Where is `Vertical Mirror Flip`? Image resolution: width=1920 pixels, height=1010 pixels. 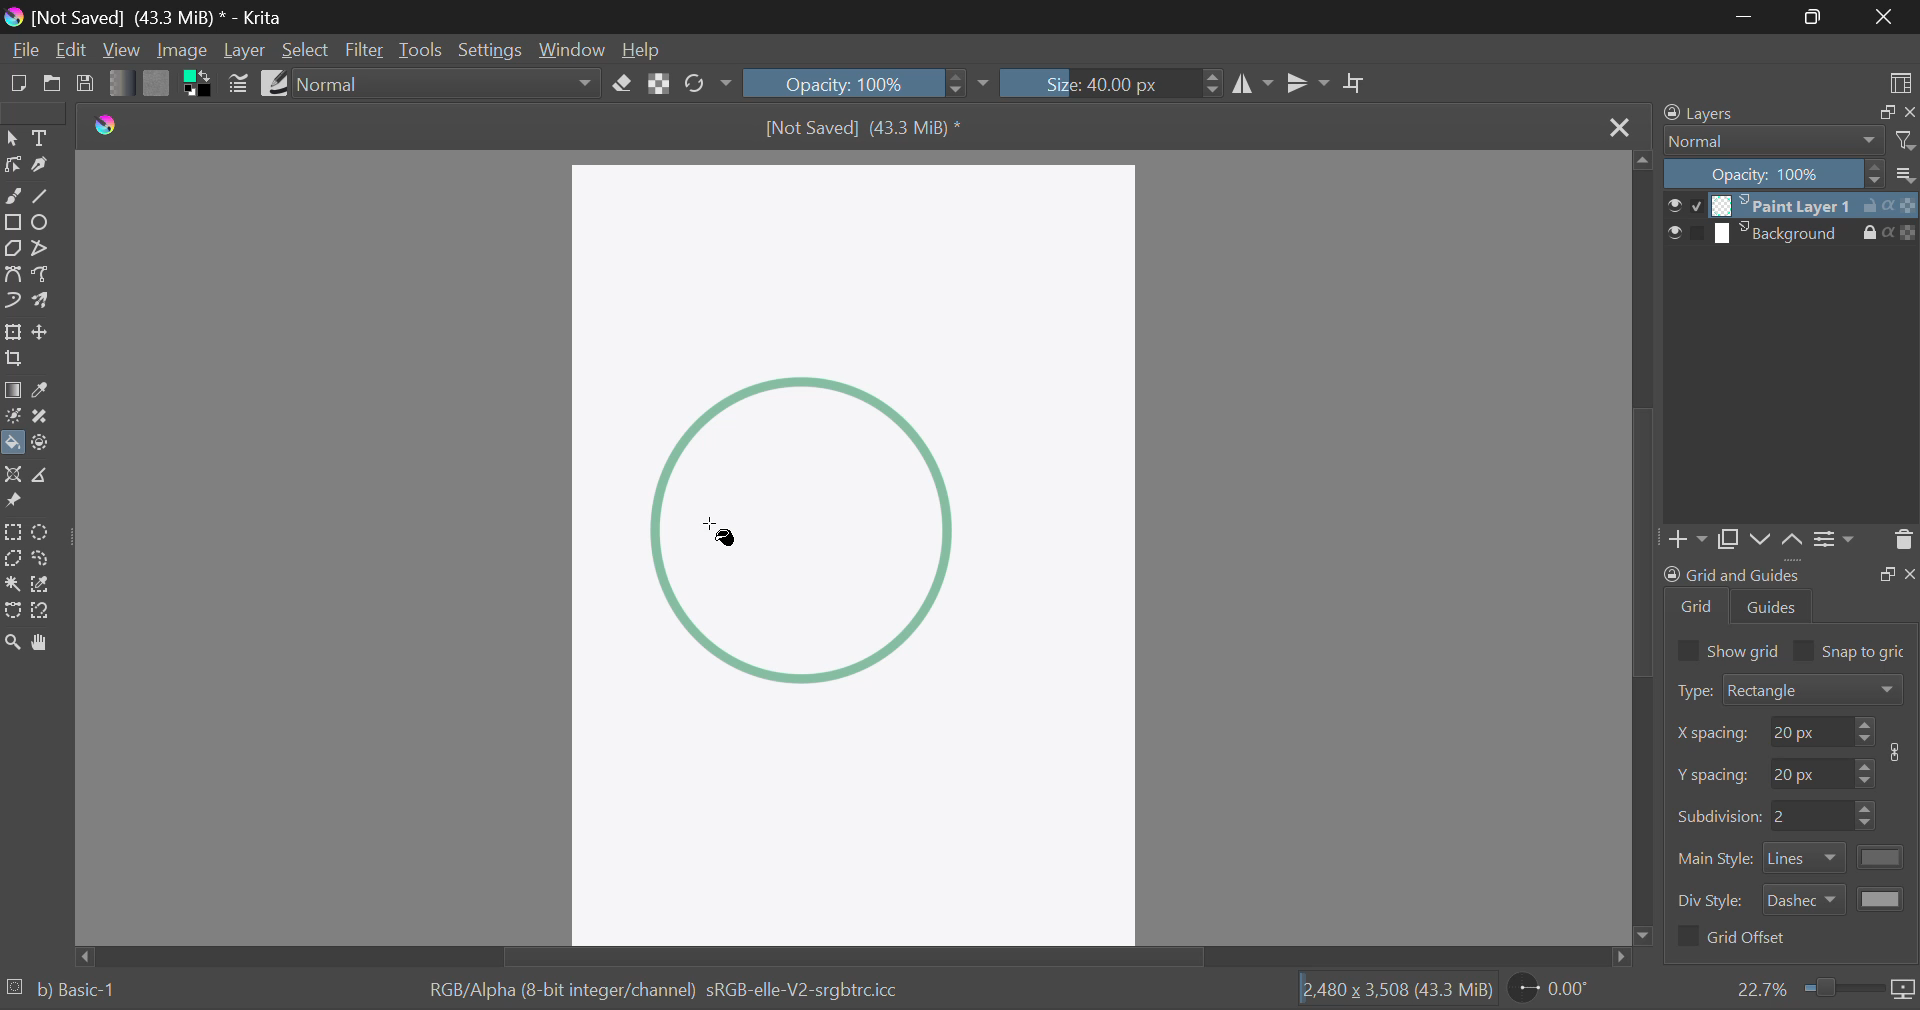
Vertical Mirror Flip is located at coordinates (1254, 84).